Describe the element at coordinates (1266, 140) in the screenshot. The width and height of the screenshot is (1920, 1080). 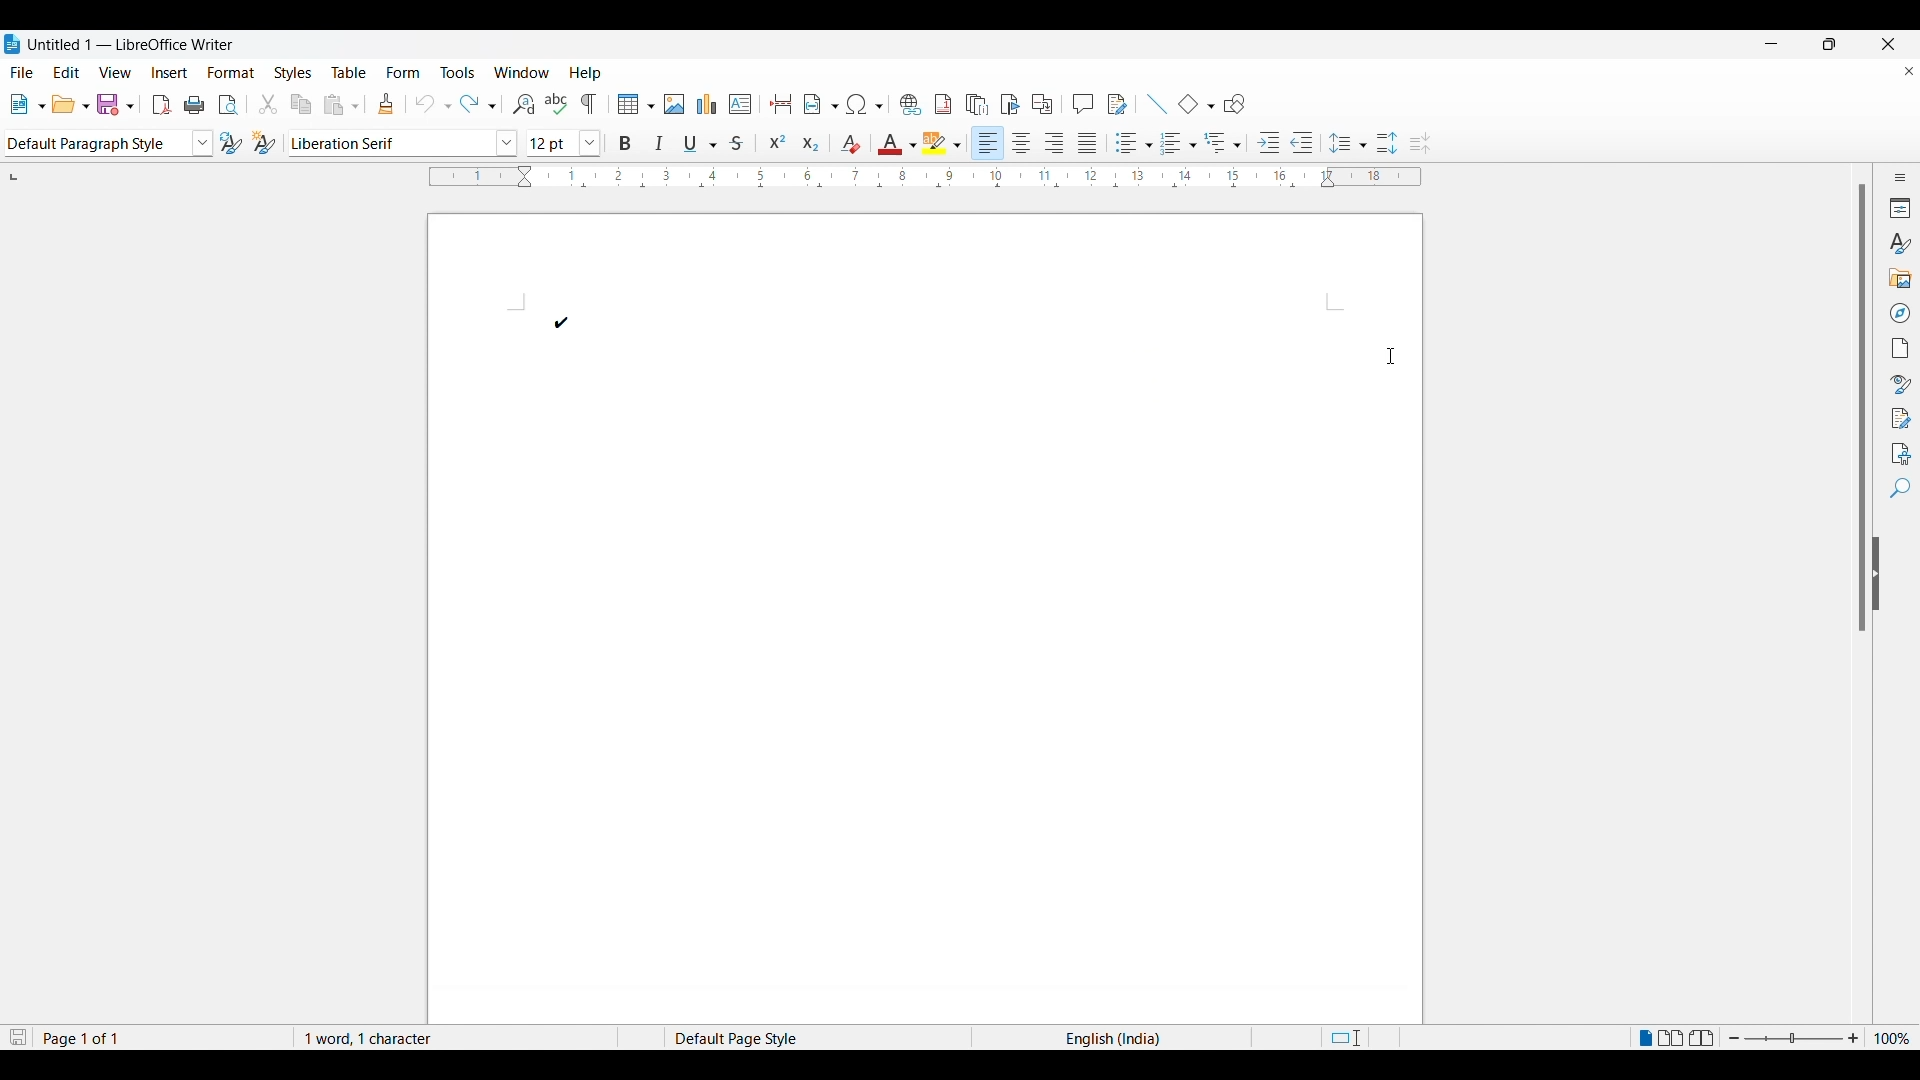
I see `Increase indent` at that location.